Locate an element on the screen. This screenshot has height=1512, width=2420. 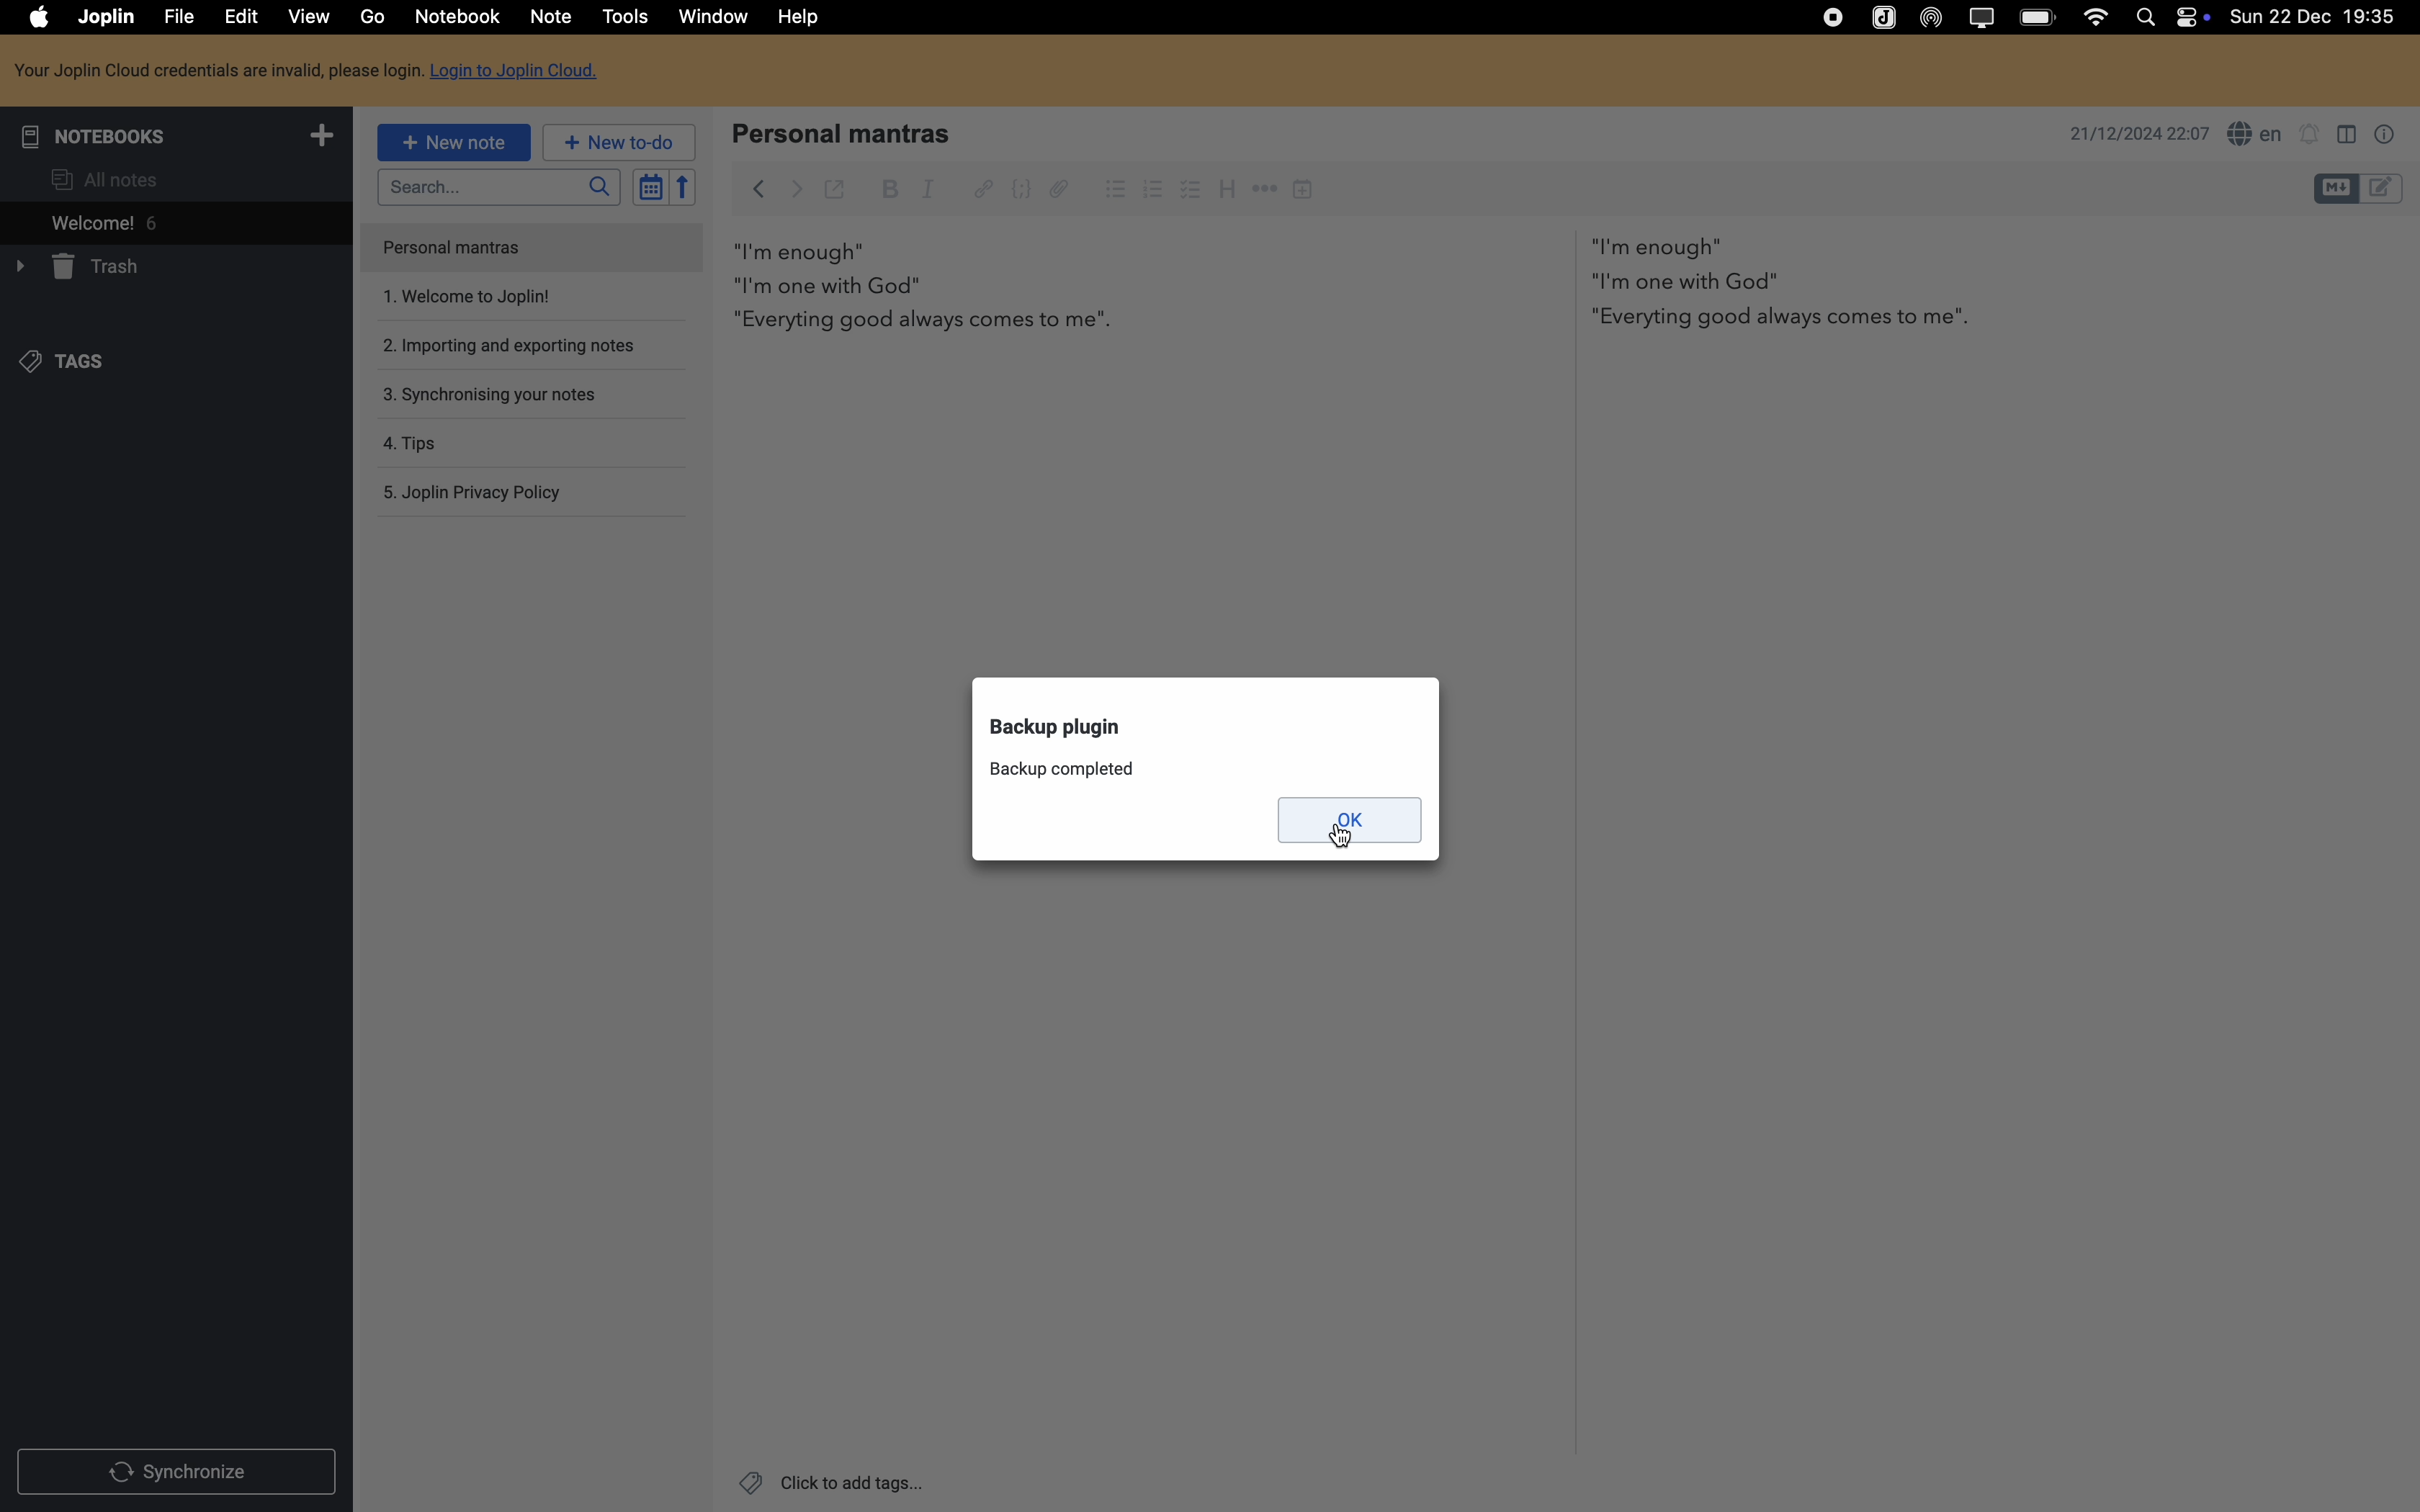
trash is located at coordinates (97, 269).